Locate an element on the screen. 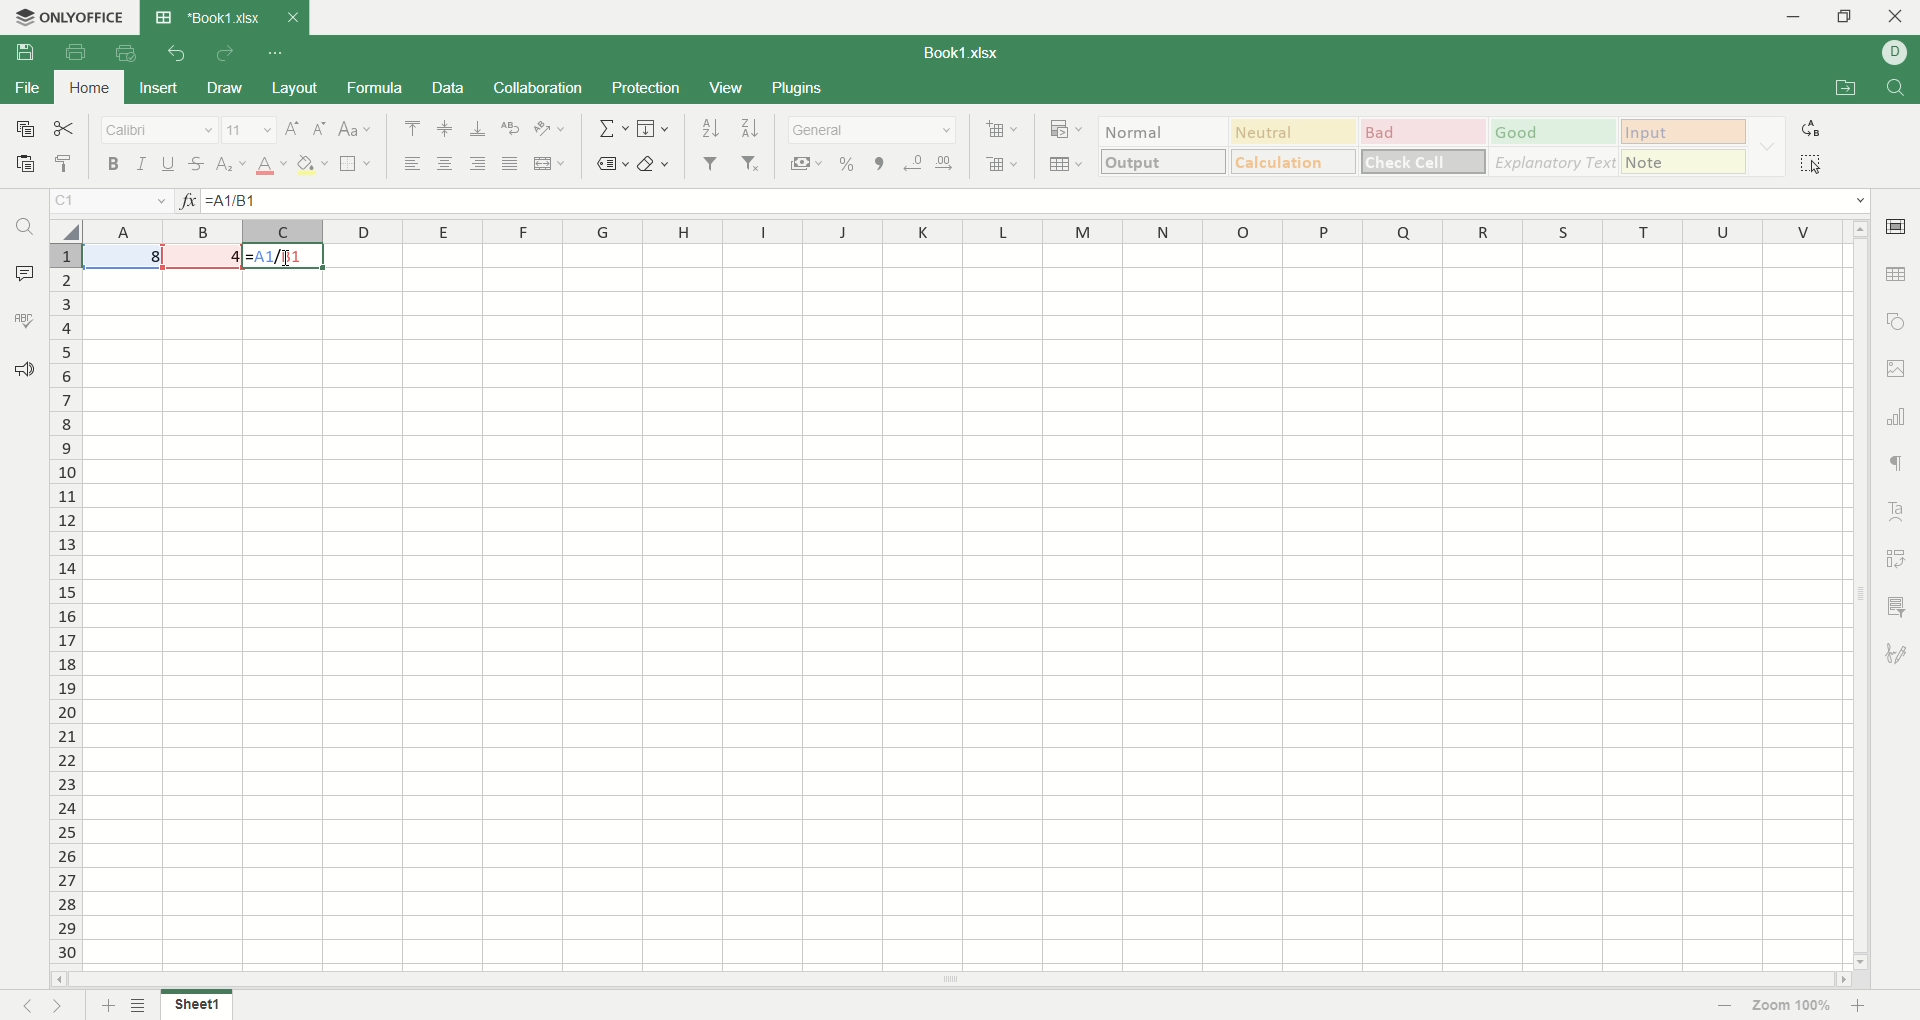 Image resolution: width=1920 pixels, height=1020 pixels. conditional formatting is located at coordinates (1067, 131).